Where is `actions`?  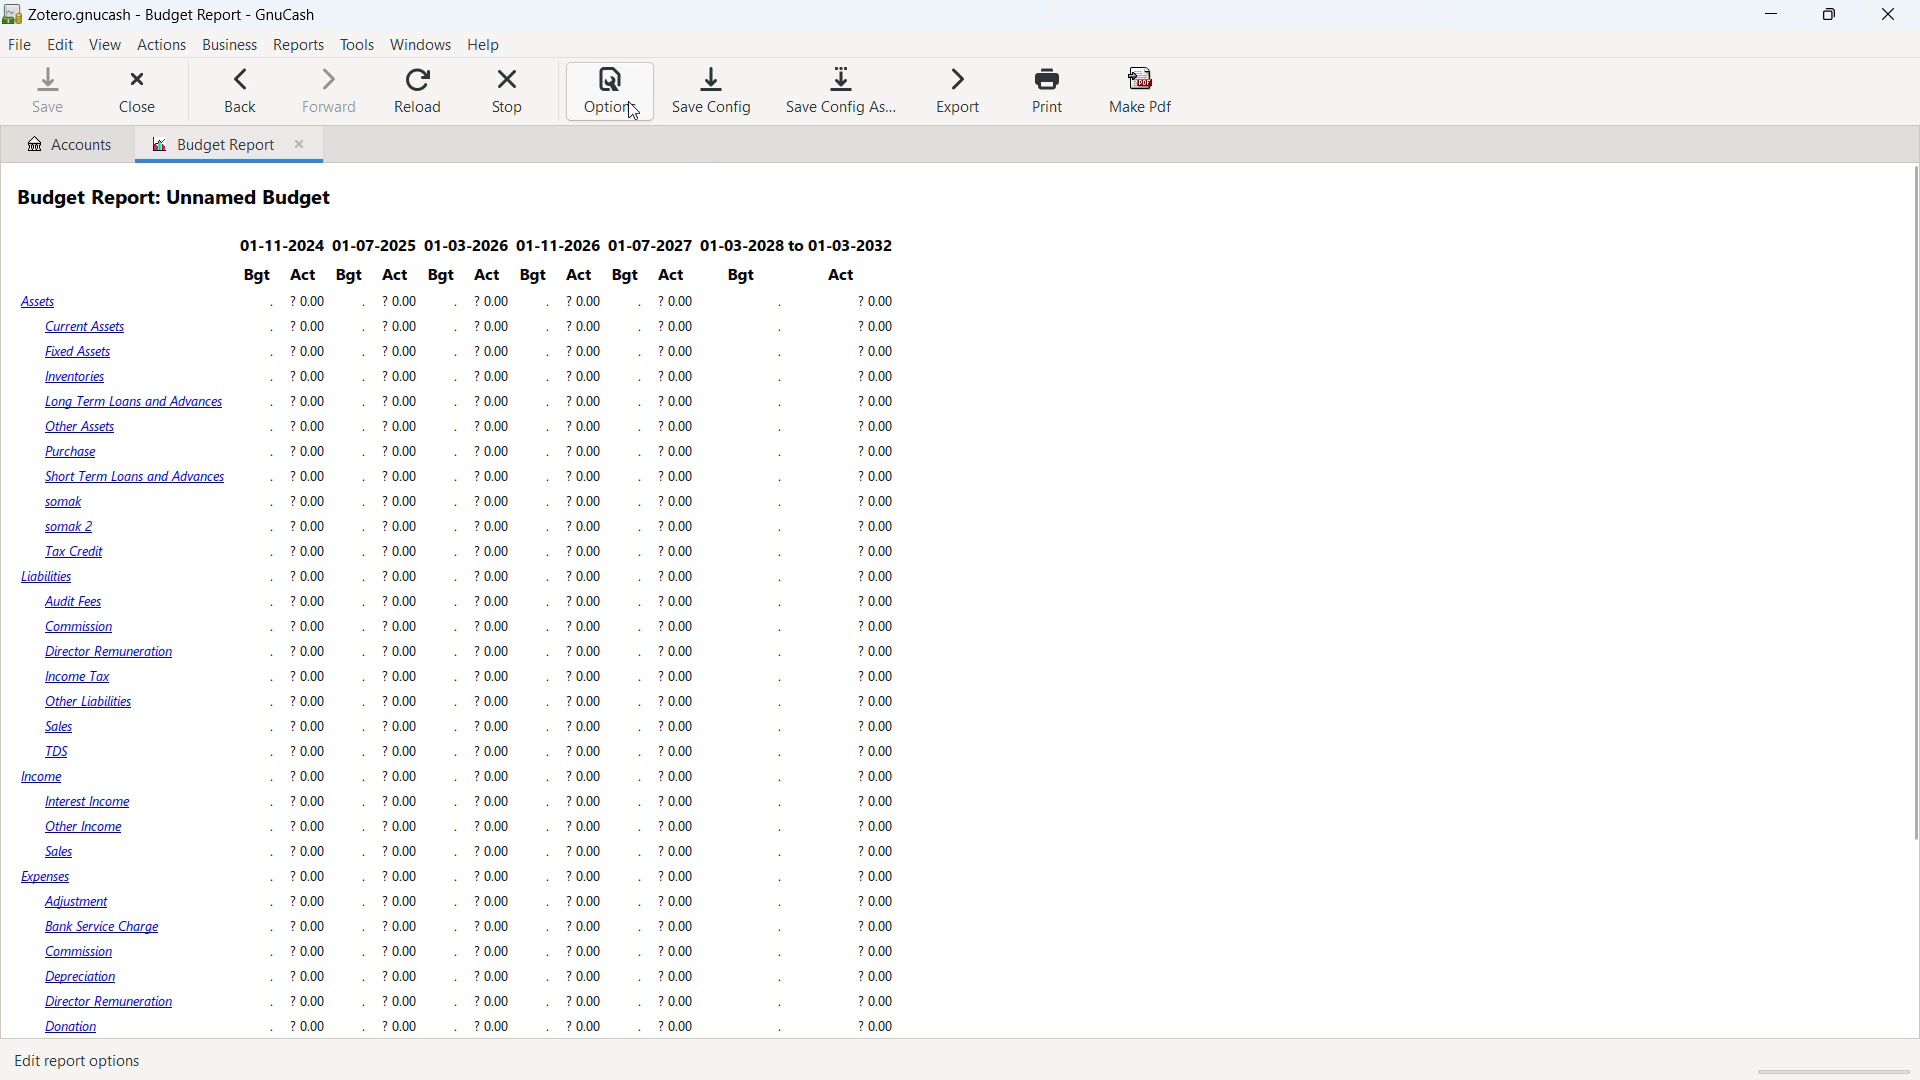
actions is located at coordinates (161, 46).